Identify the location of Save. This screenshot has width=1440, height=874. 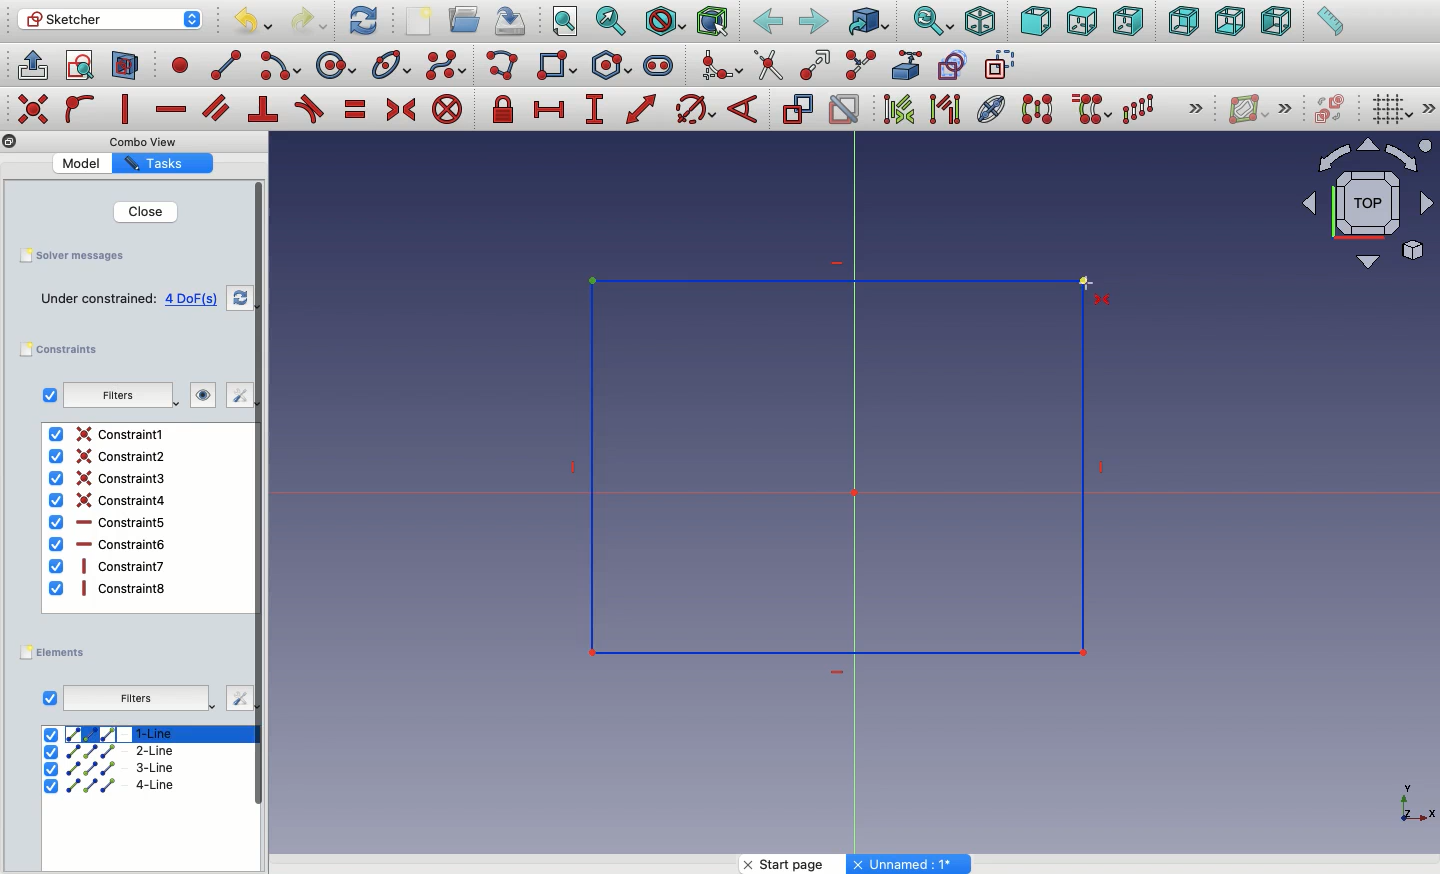
(508, 19).